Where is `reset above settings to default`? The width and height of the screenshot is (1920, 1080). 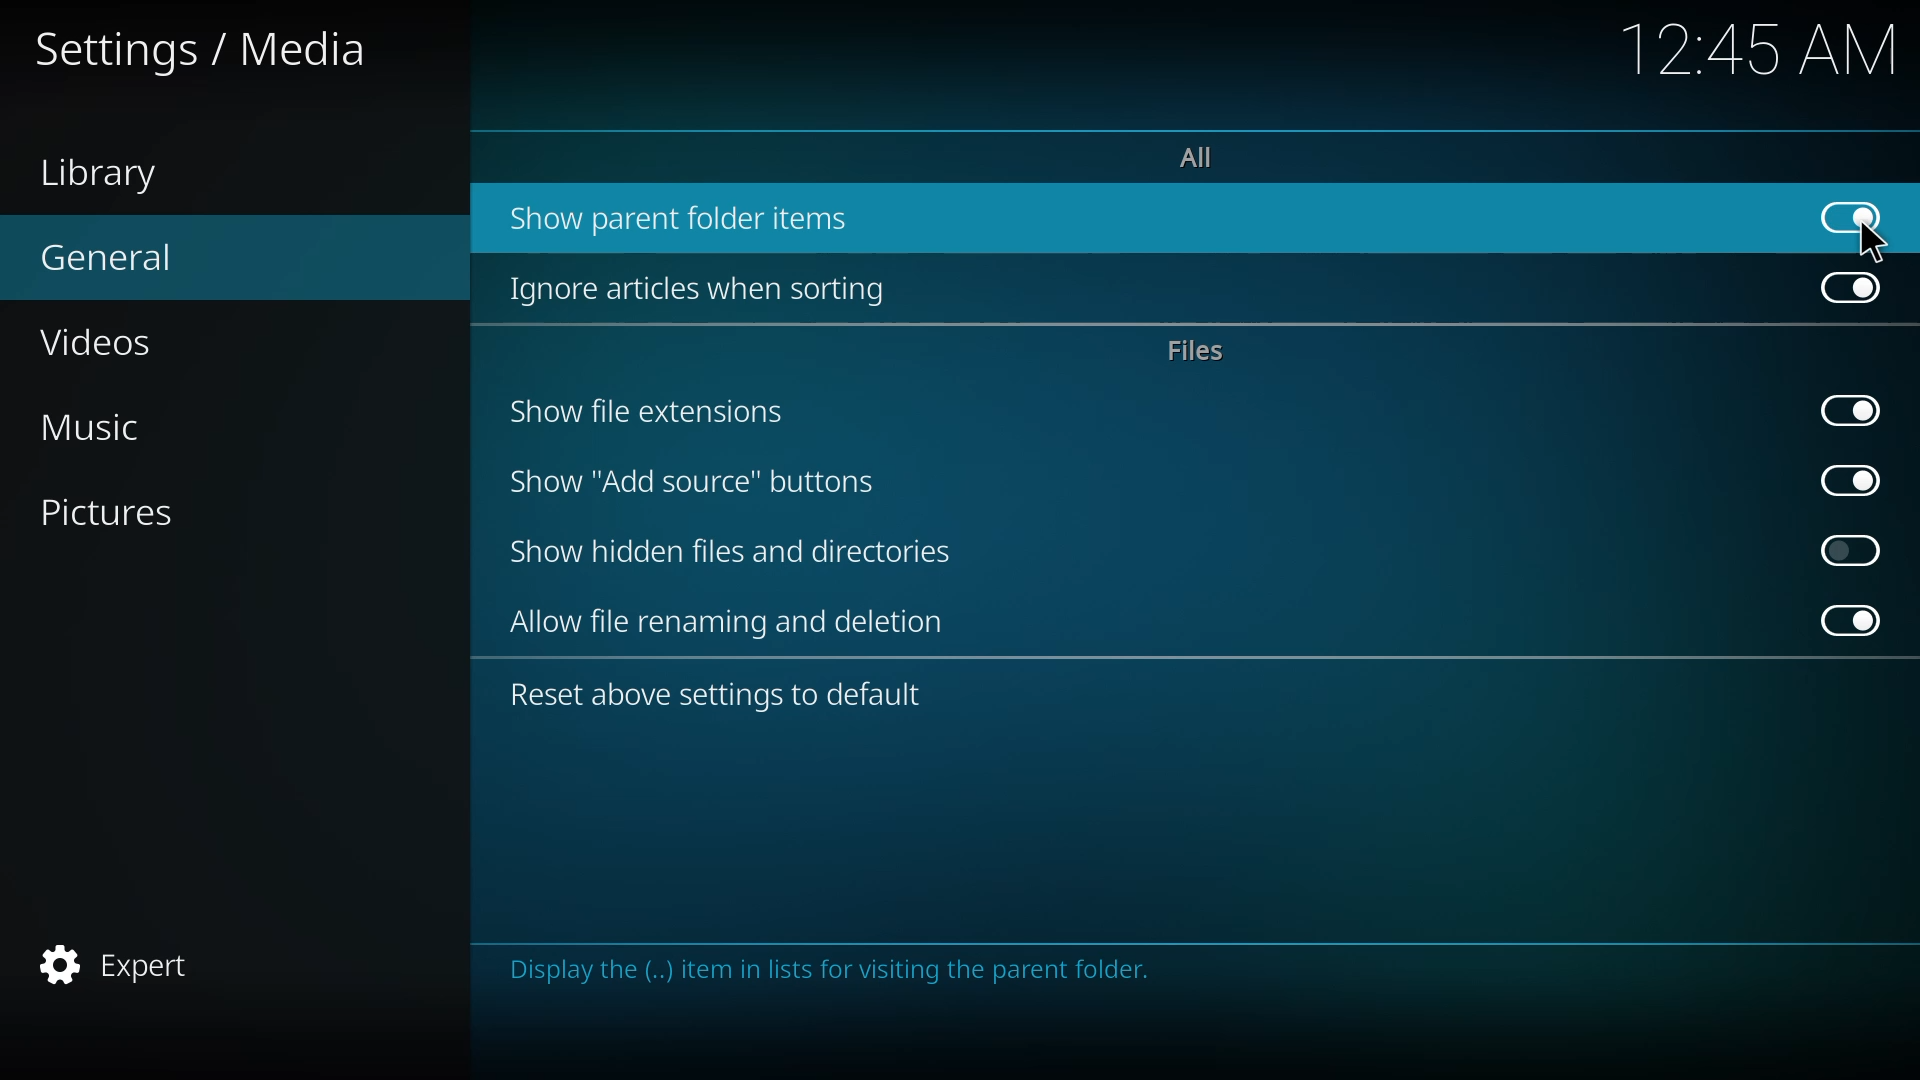
reset above settings to default is located at coordinates (723, 697).